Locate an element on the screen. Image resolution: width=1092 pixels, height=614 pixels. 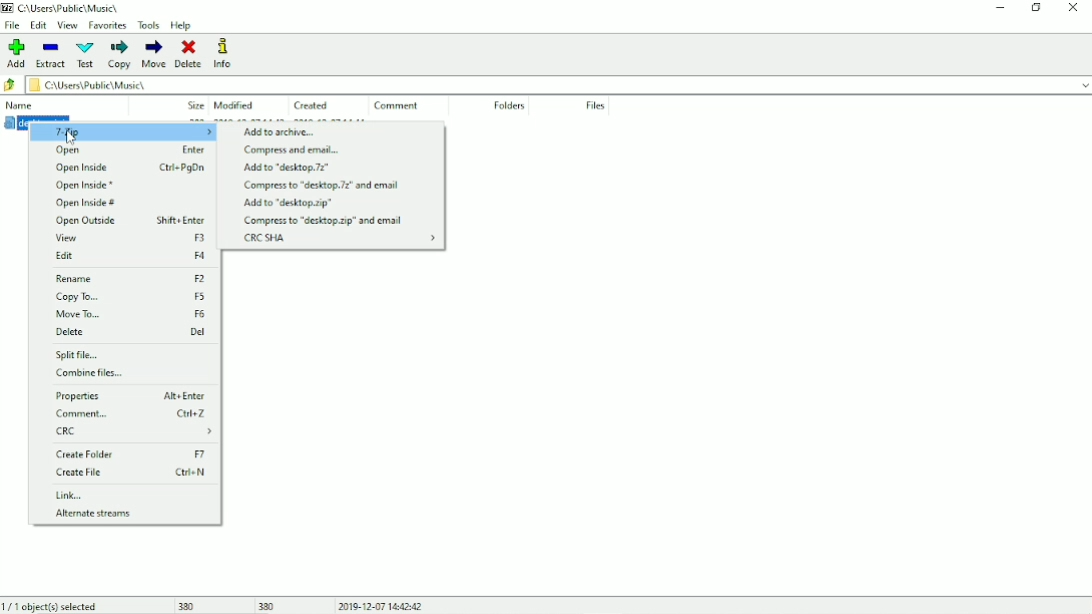
Compress to "desktop.7z" and email is located at coordinates (322, 186).